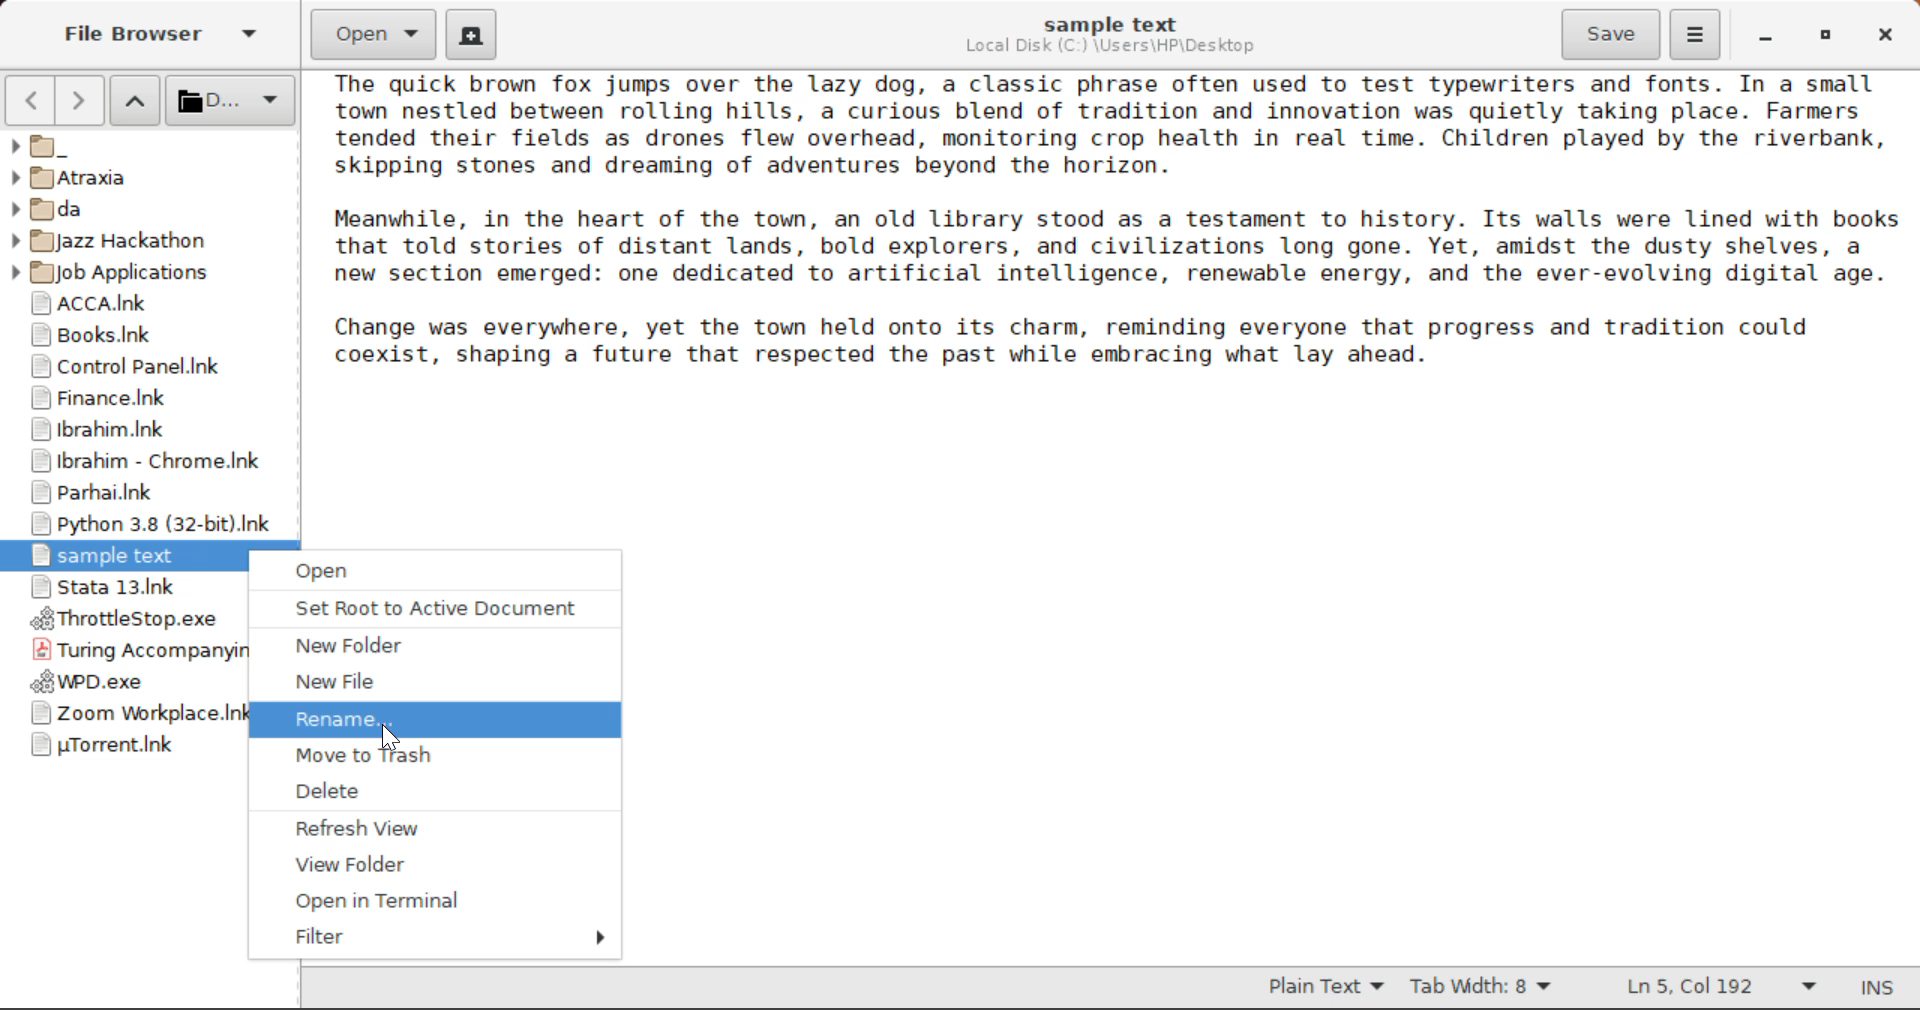 This screenshot has width=1920, height=1010. What do you see at coordinates (470, 33) in the screenshot?
I see `Create New Document` at bounding box center [470, 33].